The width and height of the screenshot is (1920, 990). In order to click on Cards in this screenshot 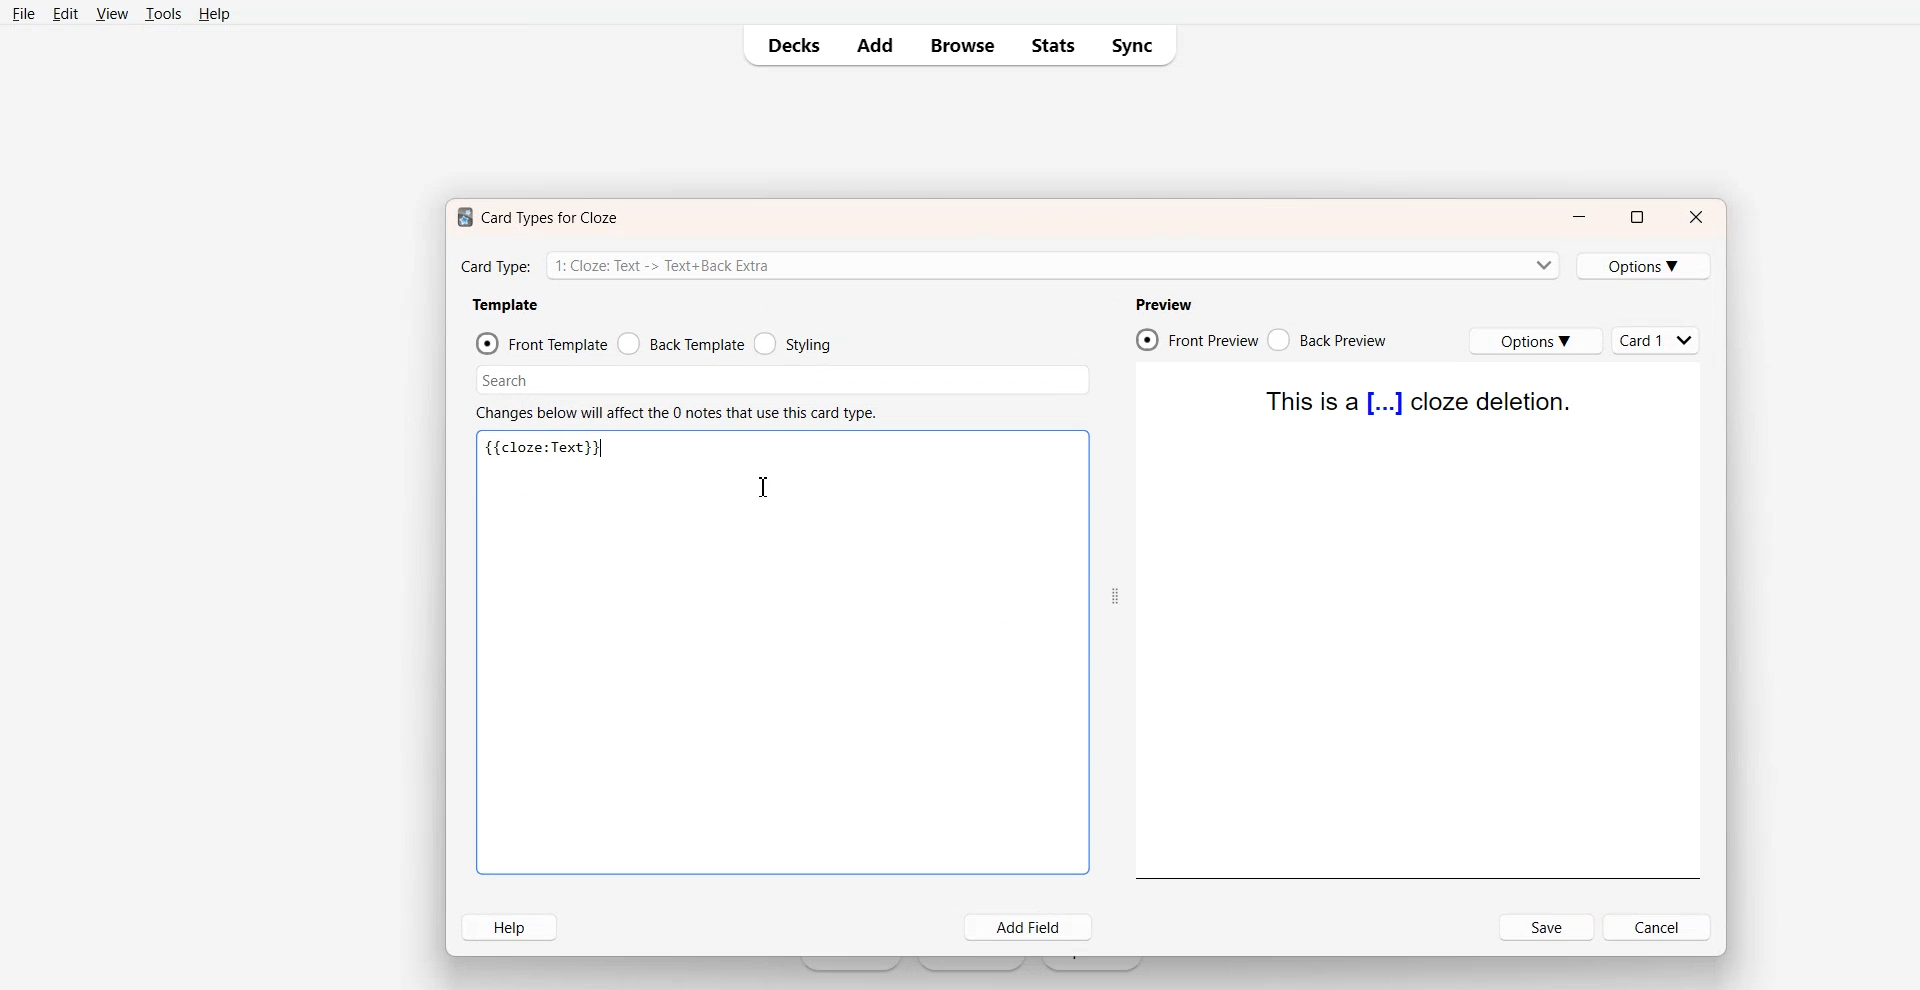, I will do `click(1658, 340)`.